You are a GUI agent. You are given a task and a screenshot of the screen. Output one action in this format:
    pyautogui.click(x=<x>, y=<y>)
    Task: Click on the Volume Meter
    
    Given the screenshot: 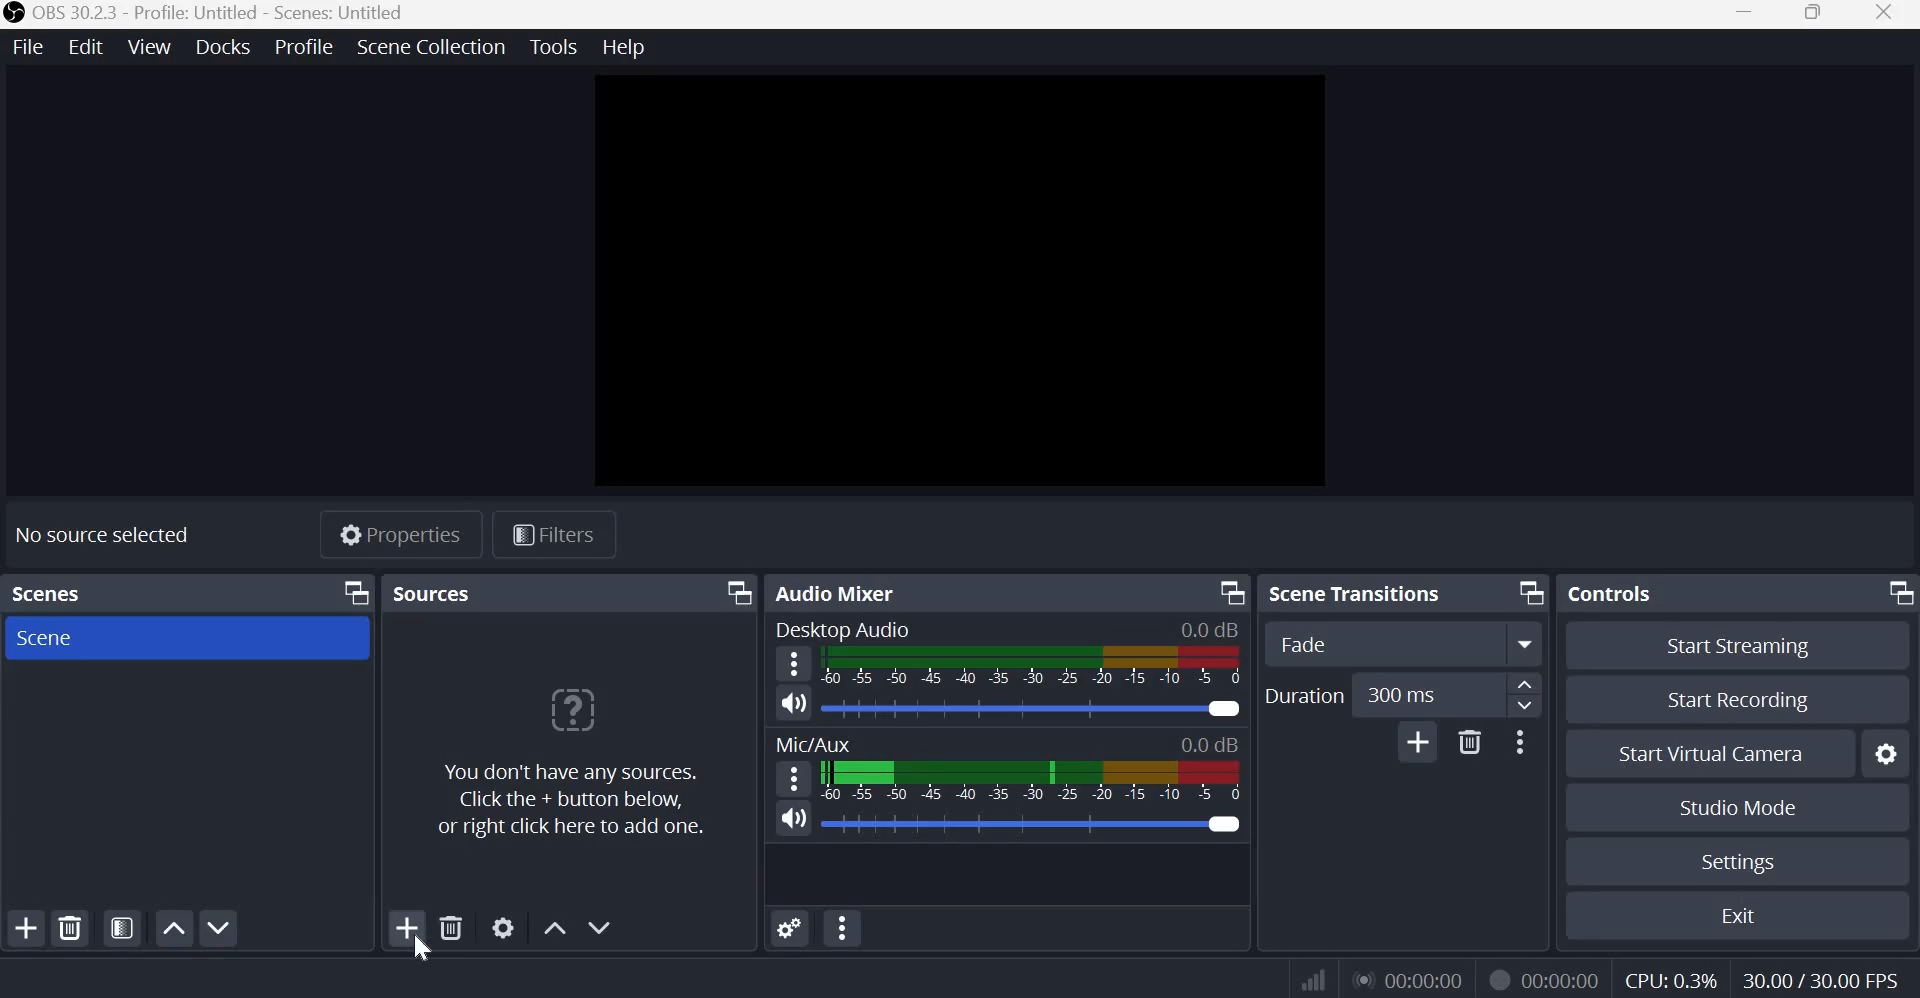 What is the action you would take?
    pyautogui.click(x=1034, y=666)
    